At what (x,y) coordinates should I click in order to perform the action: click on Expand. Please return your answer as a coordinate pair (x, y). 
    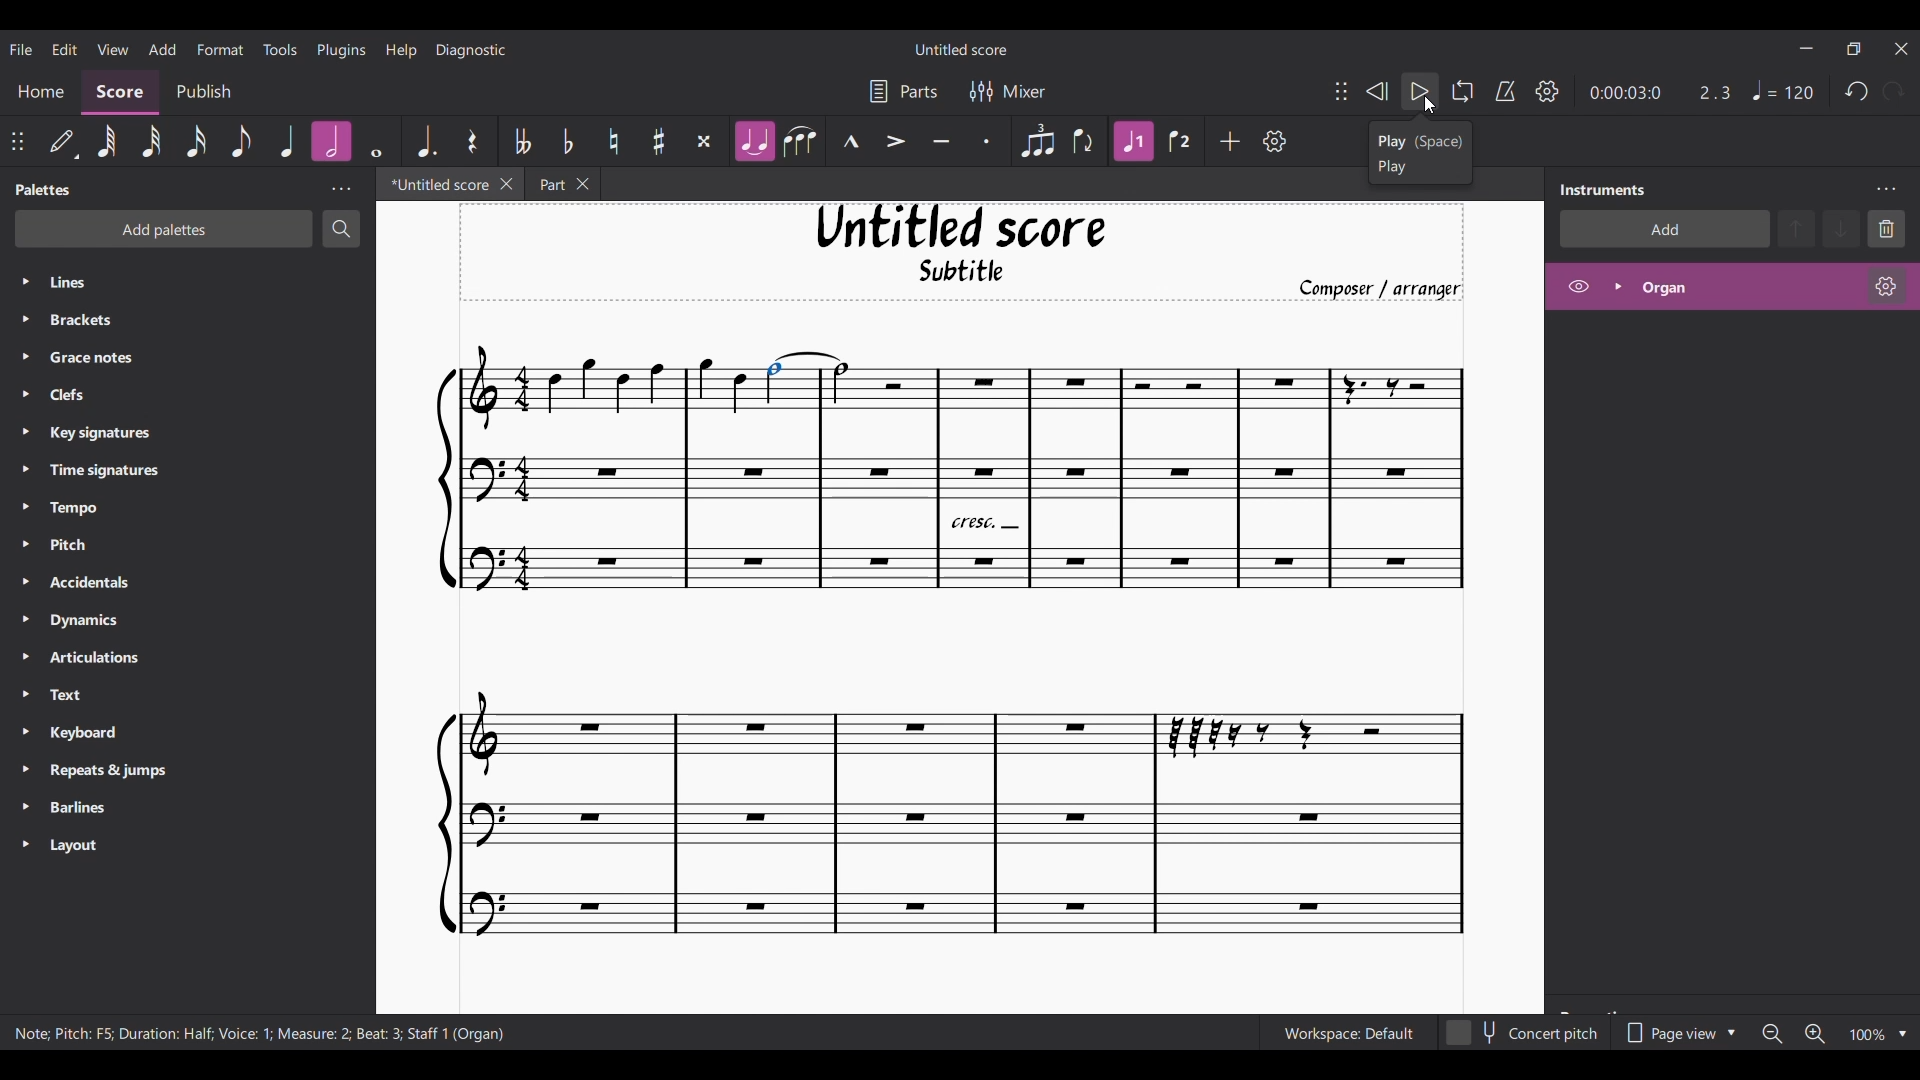
    Looking at the image, I should click on (1617, 286).